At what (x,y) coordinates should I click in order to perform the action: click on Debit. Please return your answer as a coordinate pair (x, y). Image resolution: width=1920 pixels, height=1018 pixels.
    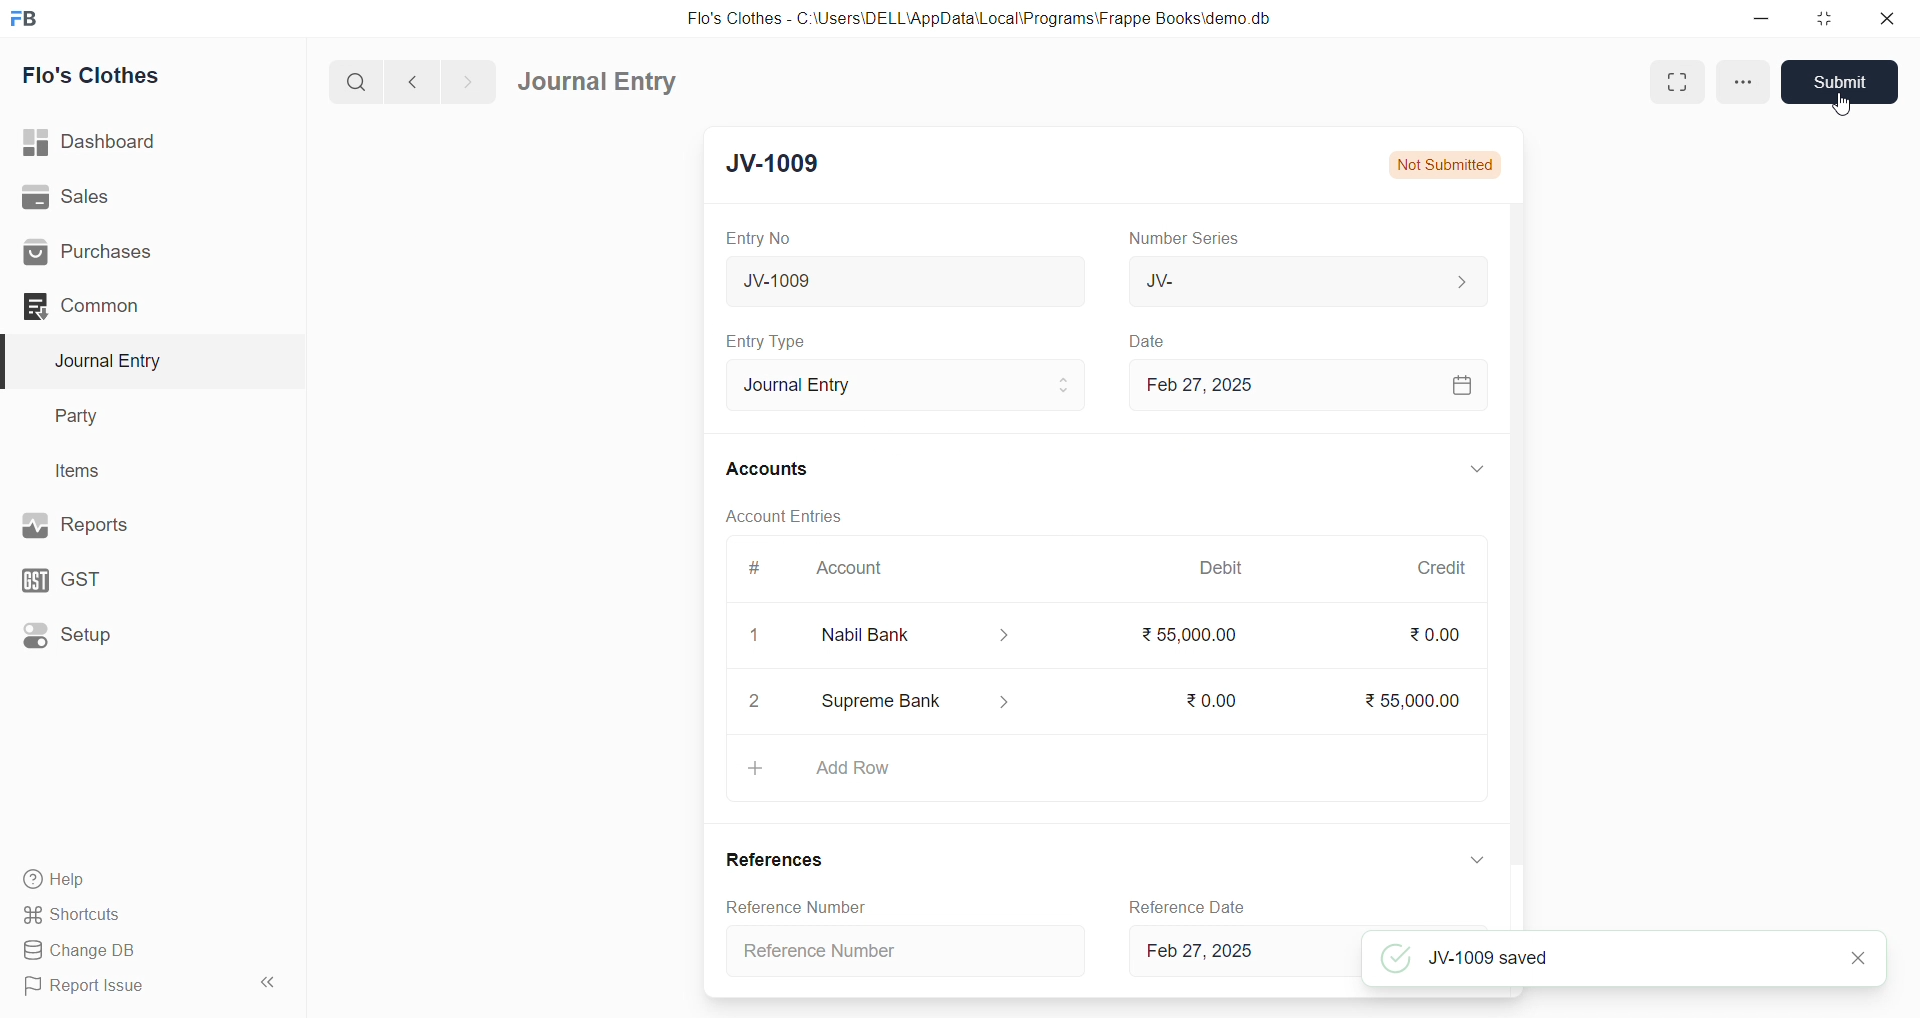
    Looking at the image, I should click on (1225, 566).